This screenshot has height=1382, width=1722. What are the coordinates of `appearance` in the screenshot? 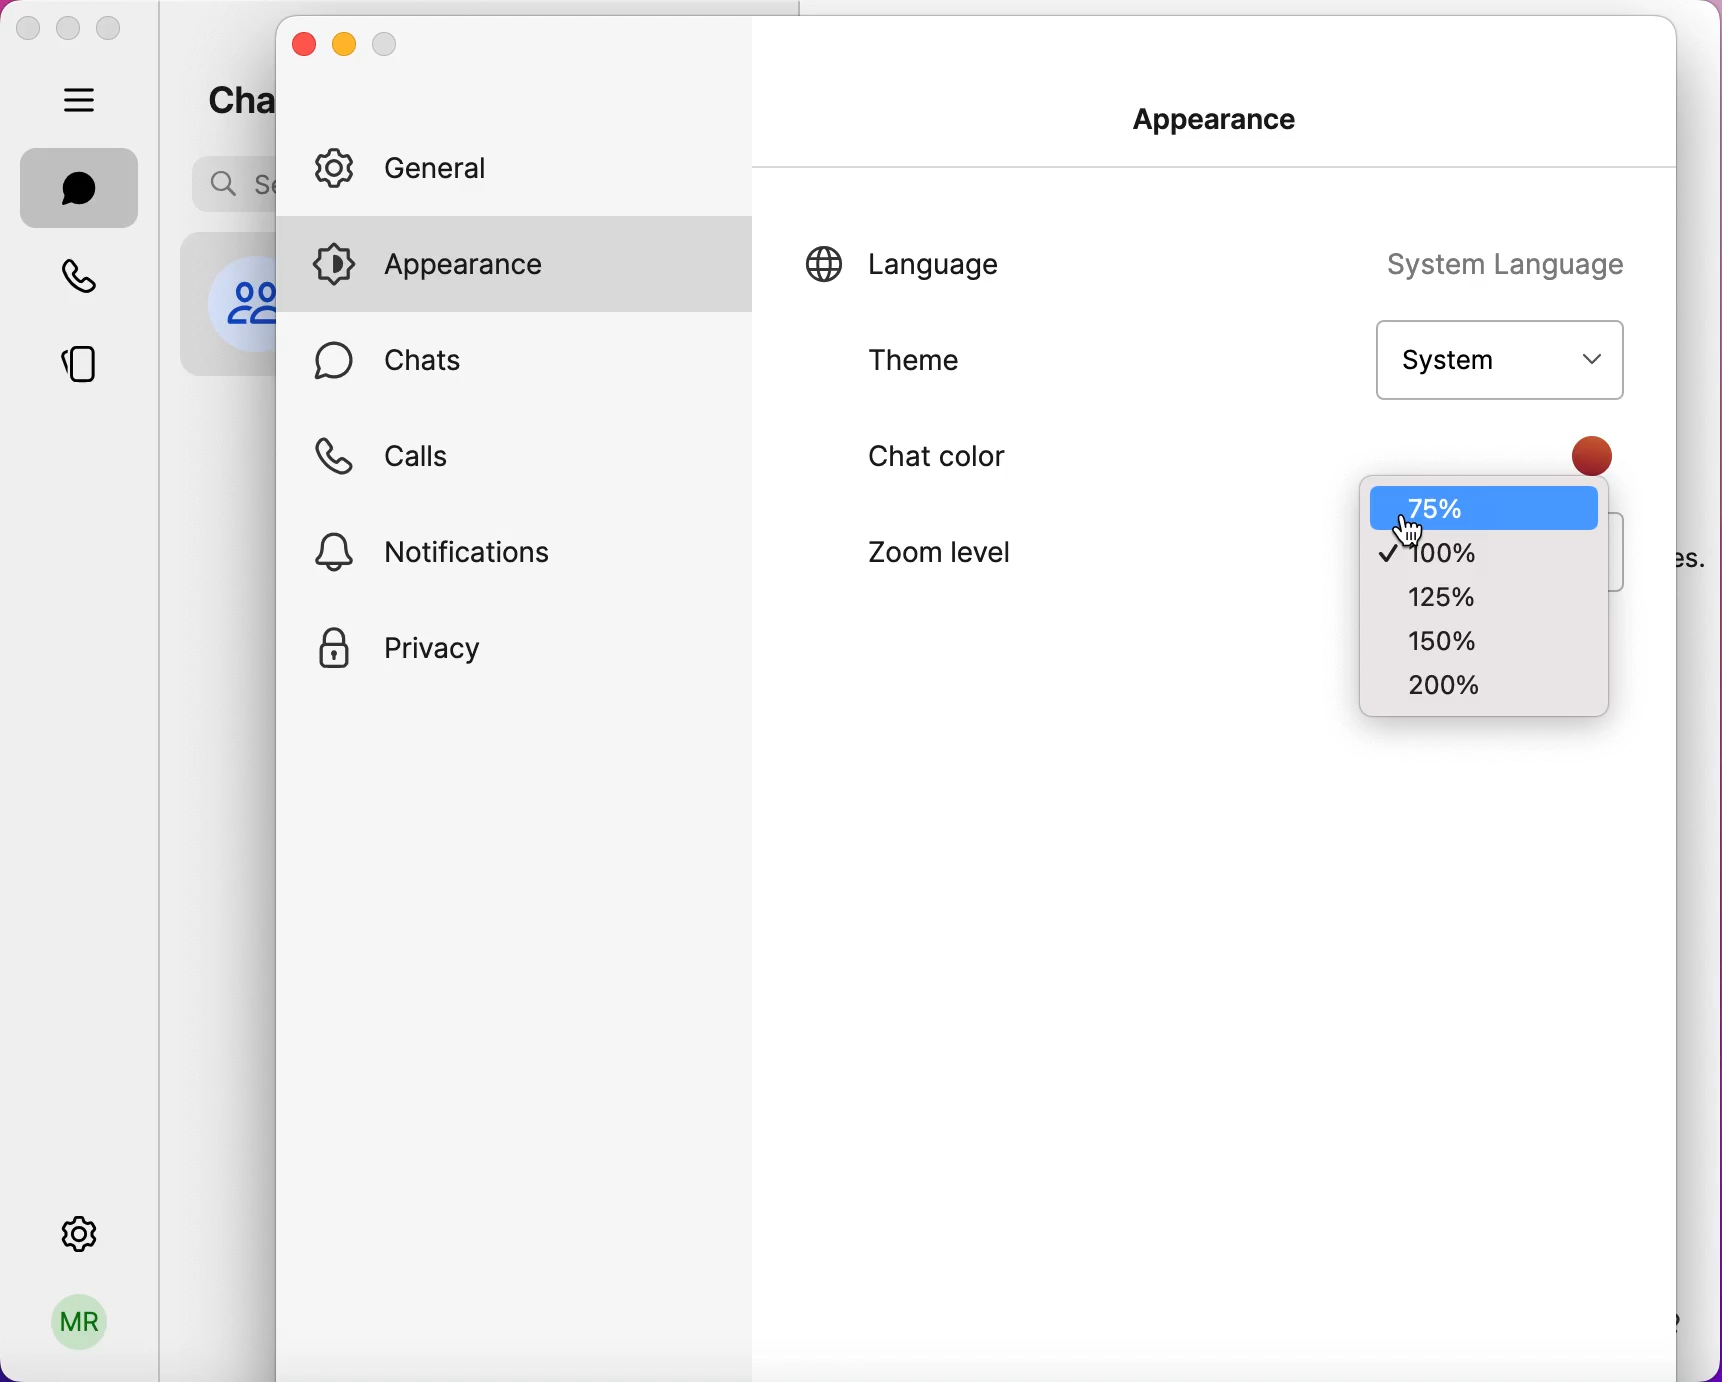 It's located at (1222, 126).